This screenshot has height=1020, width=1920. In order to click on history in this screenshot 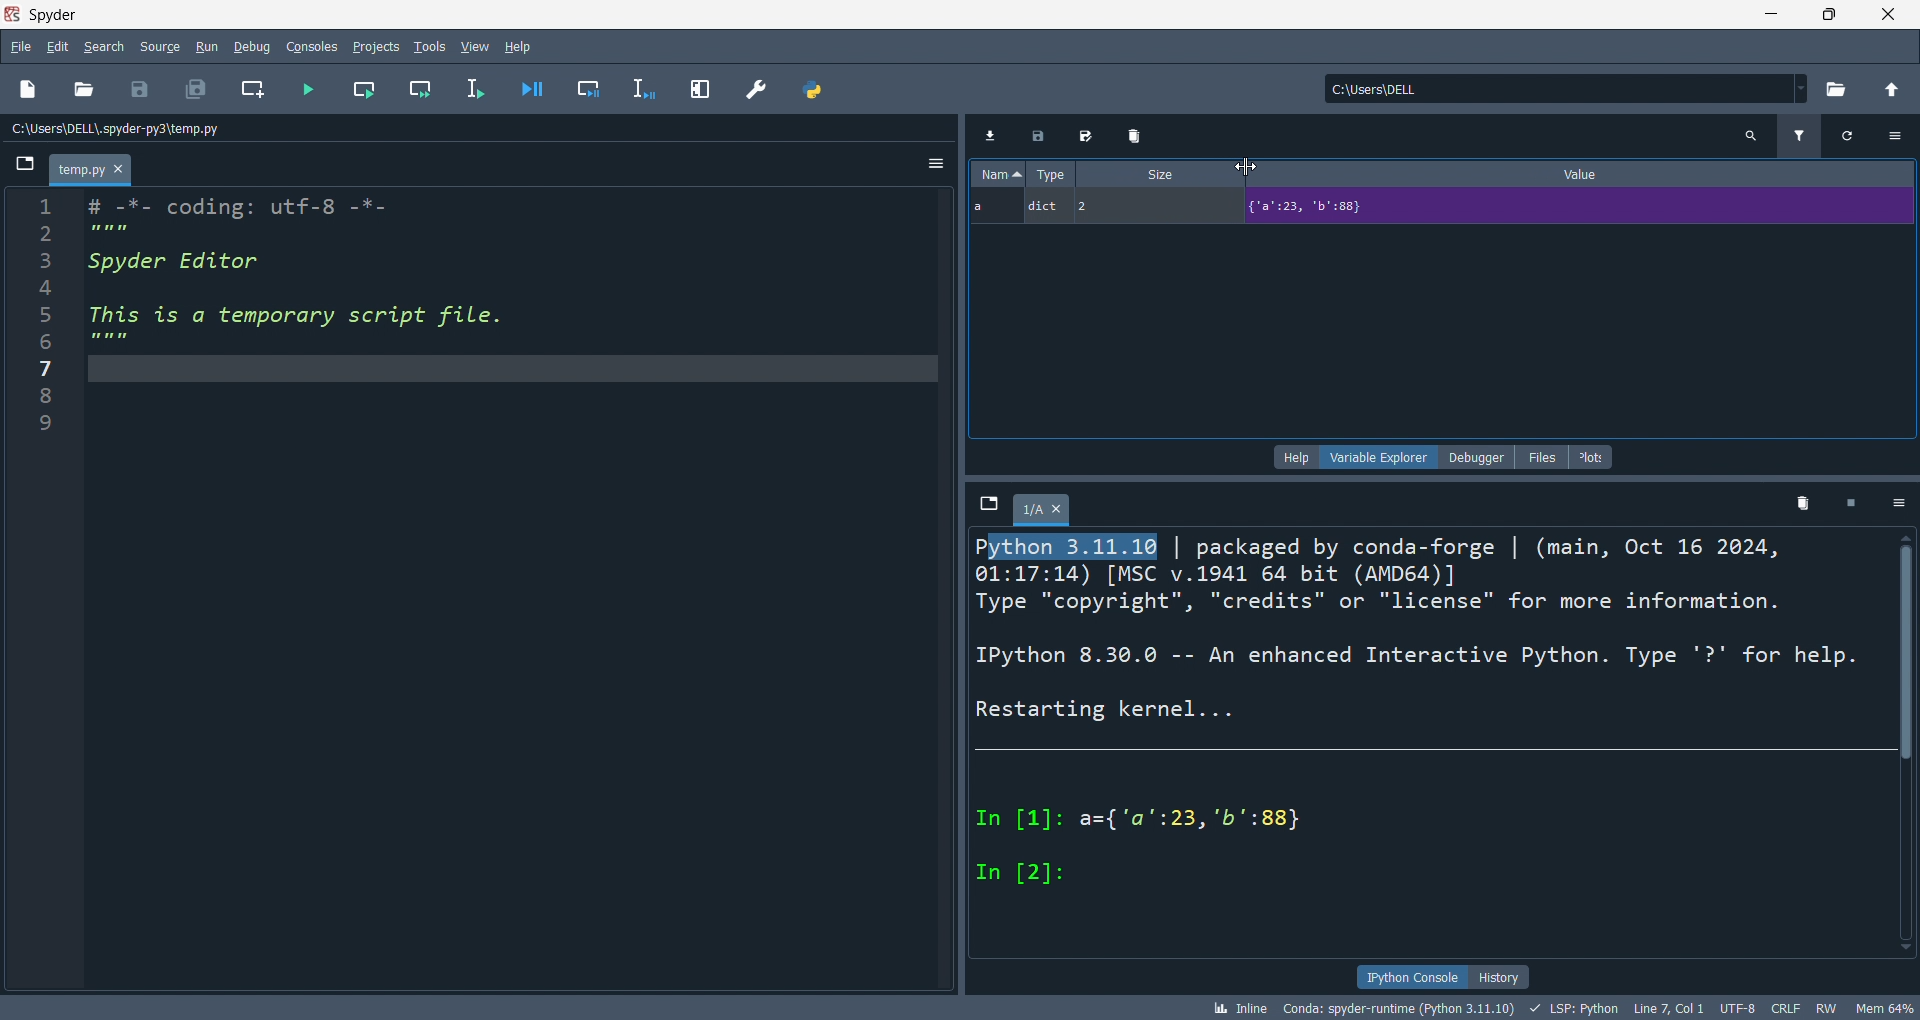, I will do `click(1499, 976)`.